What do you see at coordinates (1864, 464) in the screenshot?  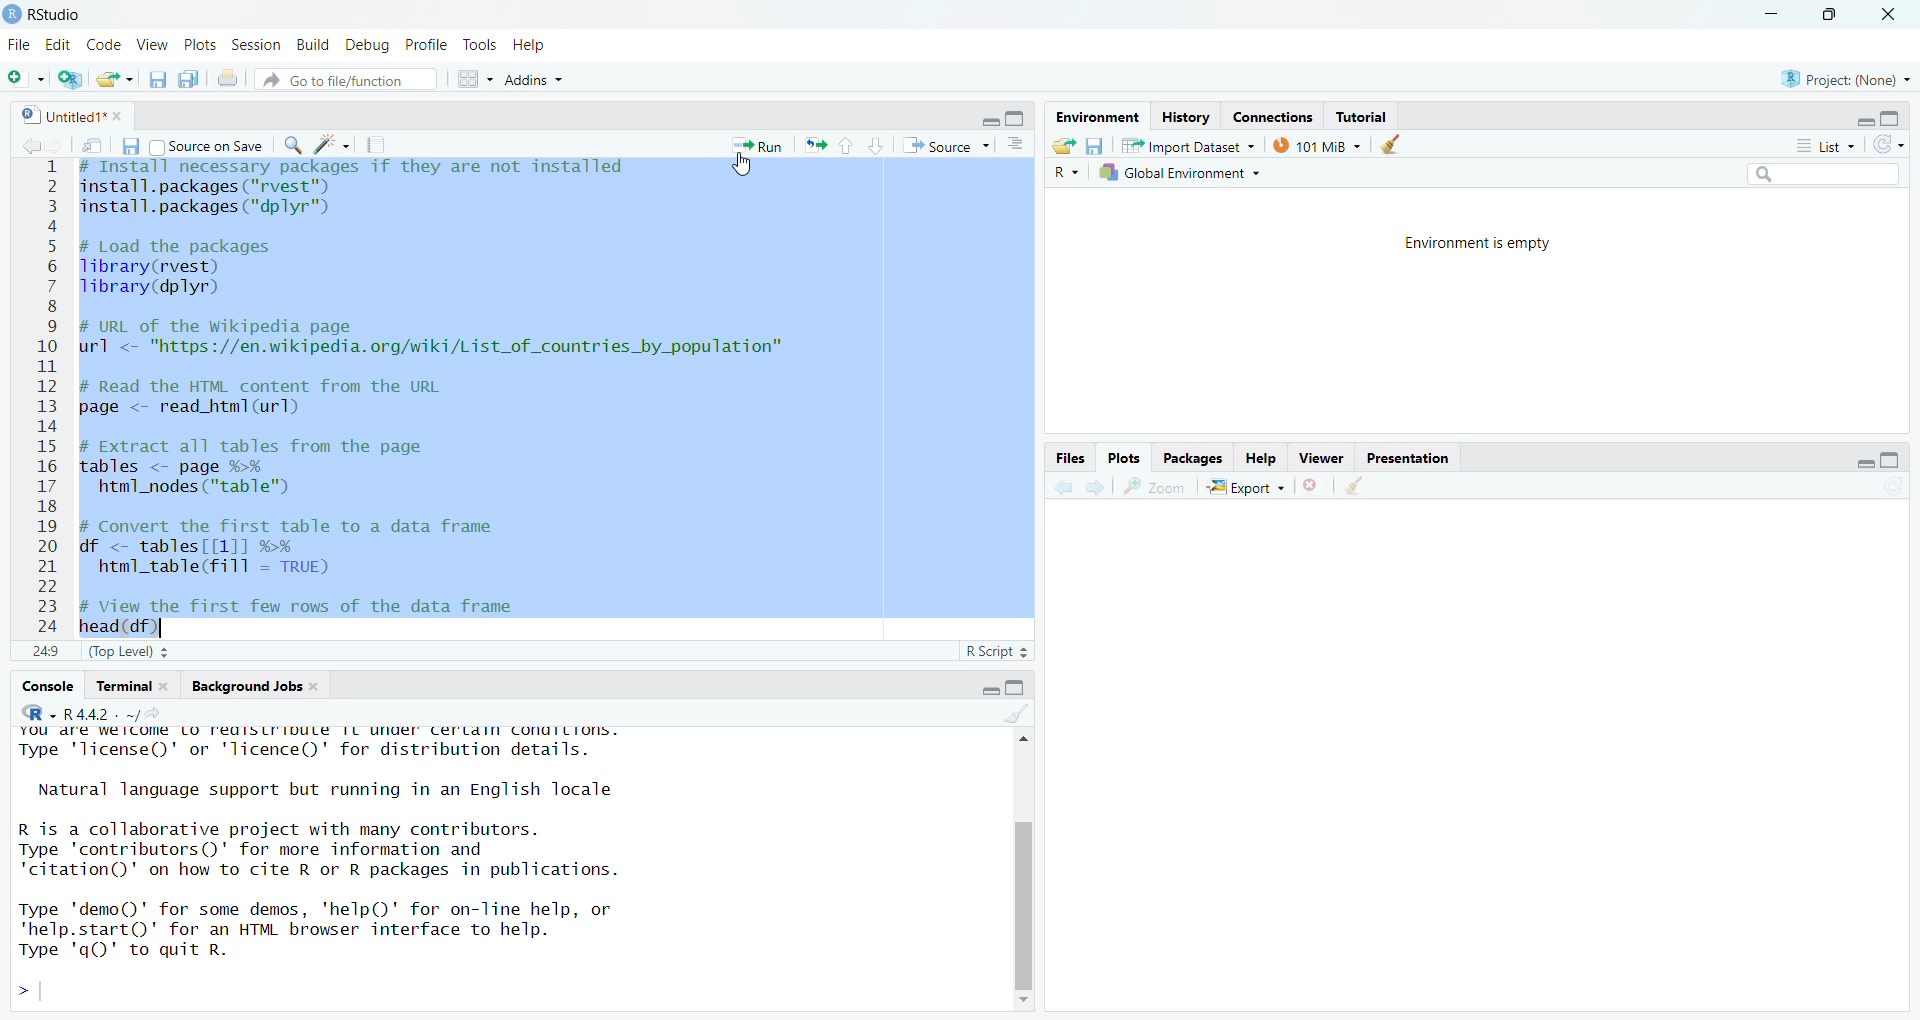 I see `minimize` at bounding box center [1864, 464].